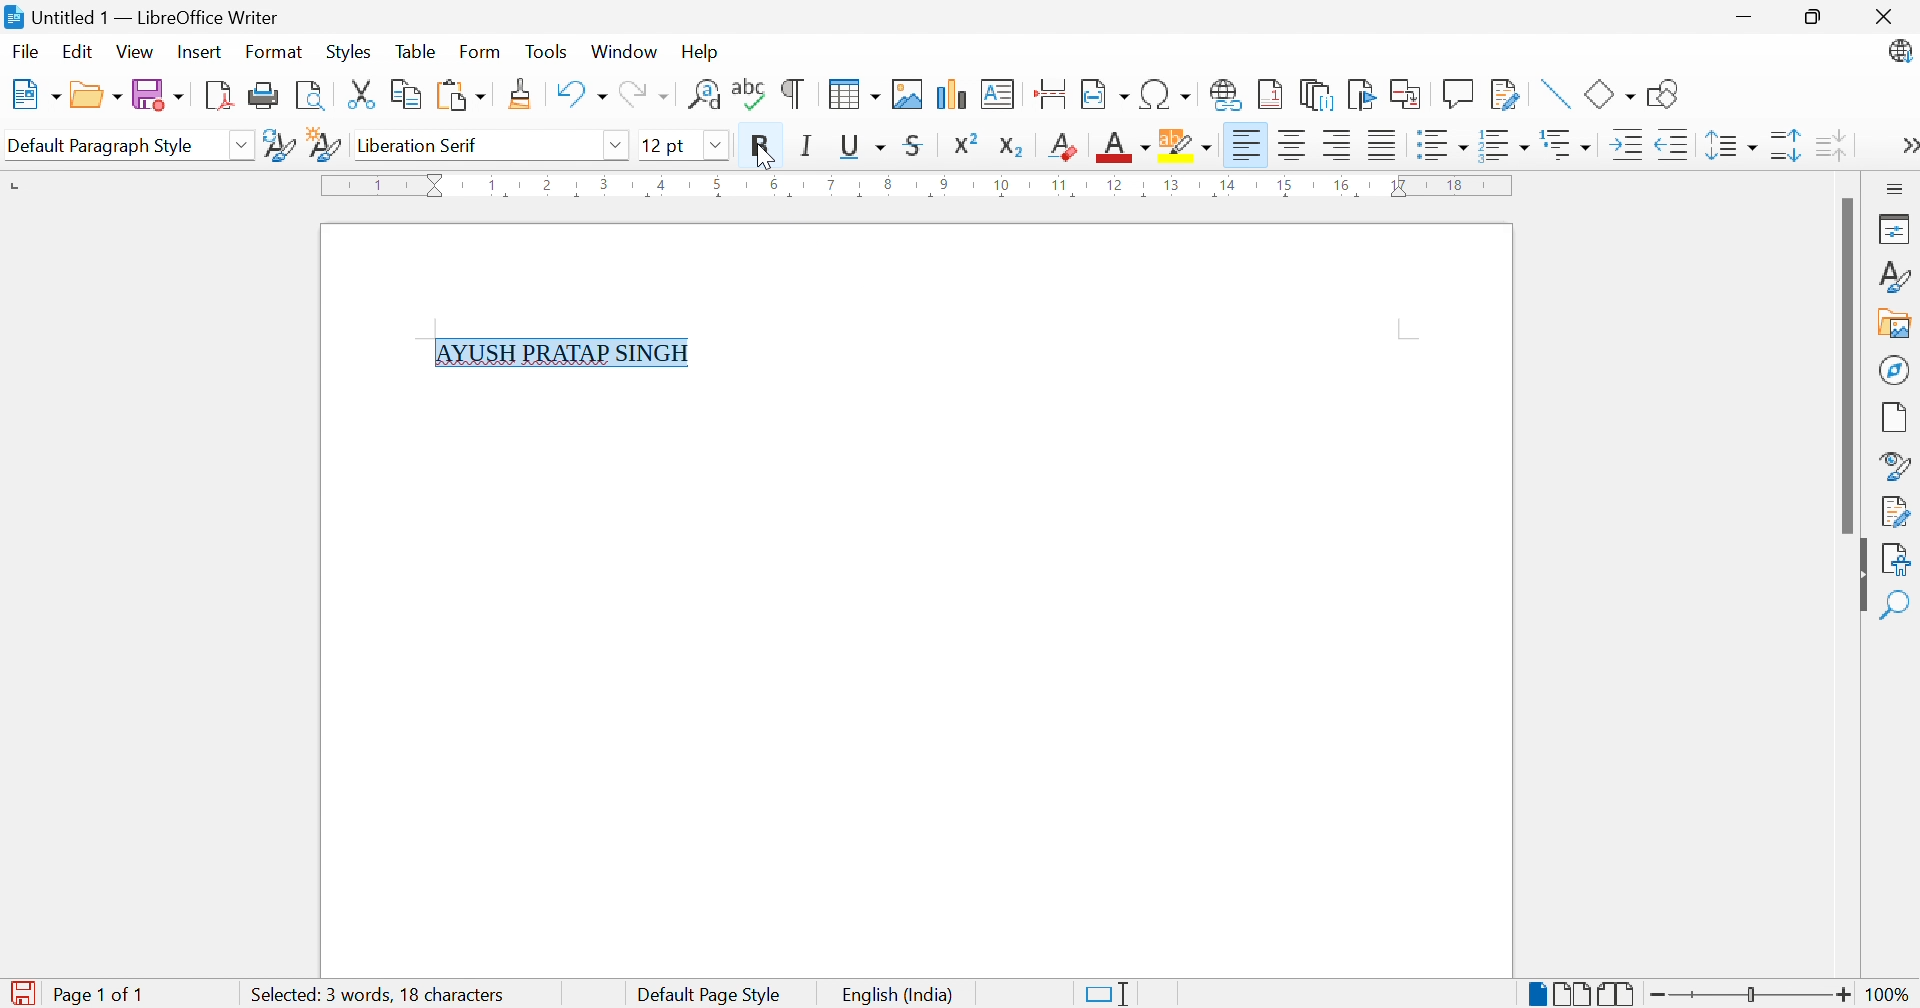 Image resolution: width=1920 pixels, height=1008 pixels. I want to click on Open, so click(98, 95).